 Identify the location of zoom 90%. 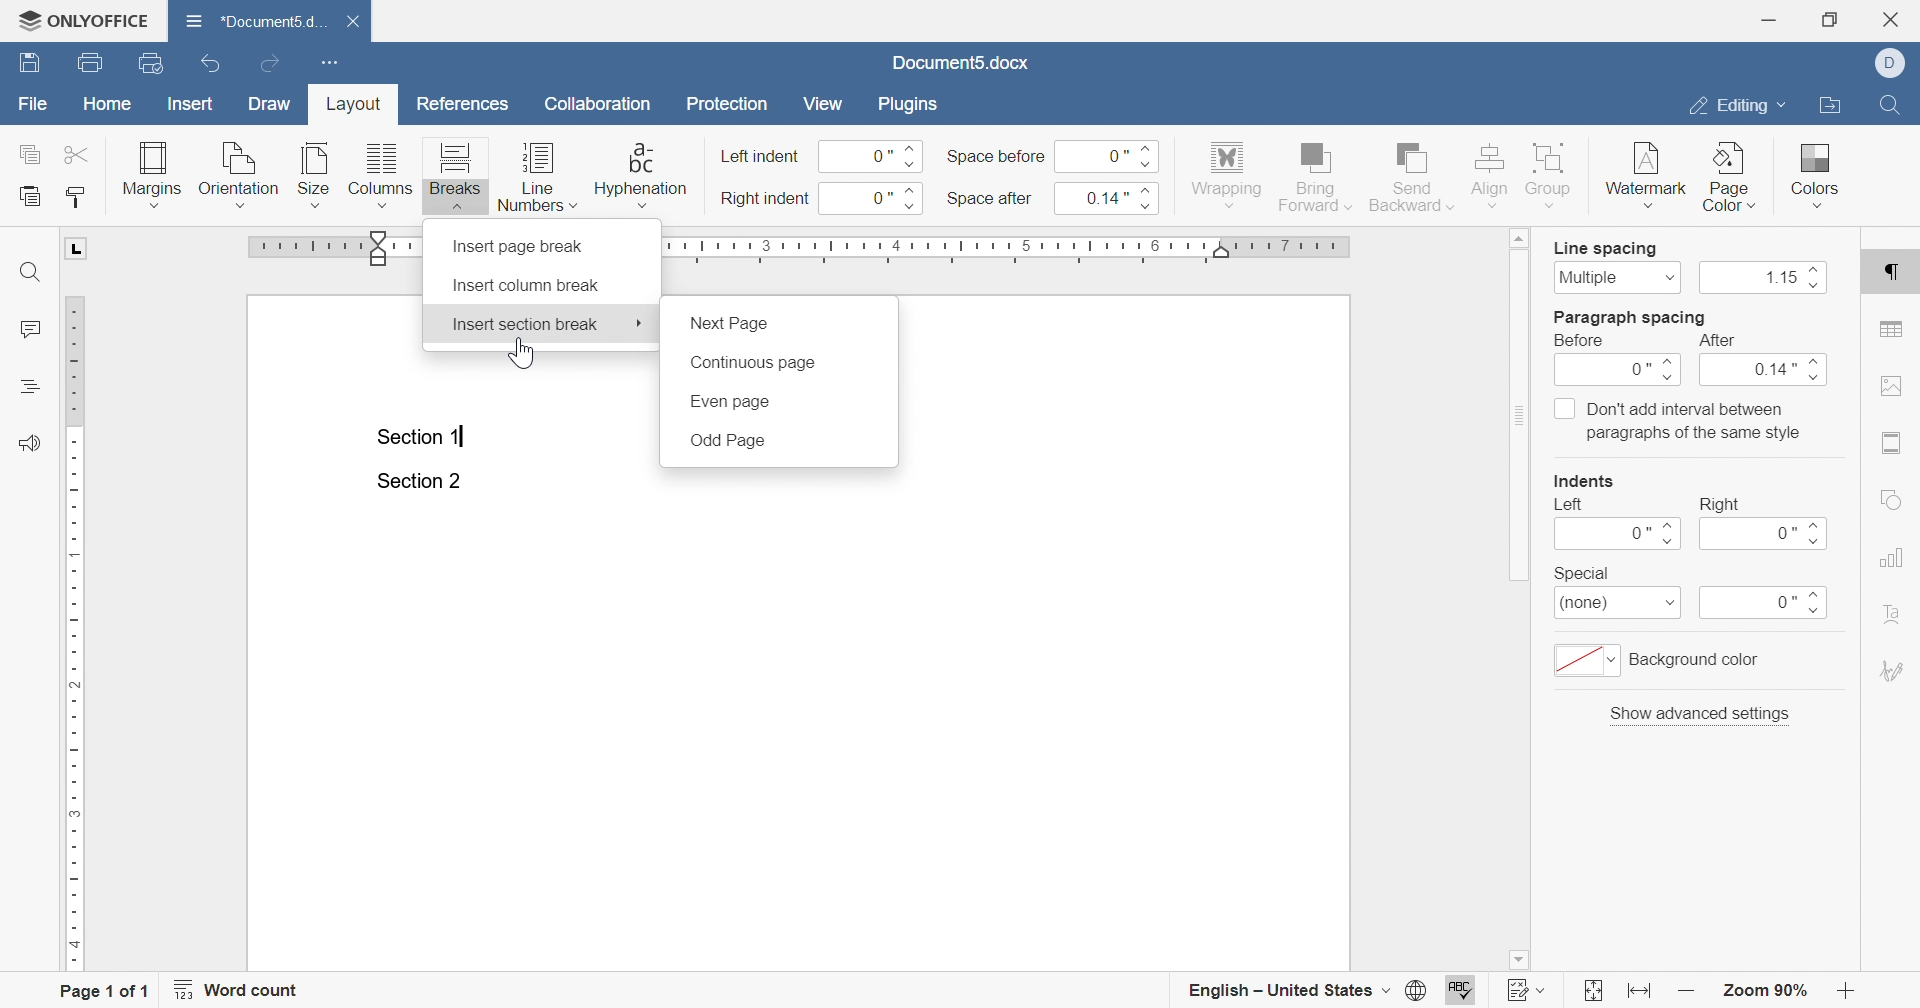
(1762, 990).